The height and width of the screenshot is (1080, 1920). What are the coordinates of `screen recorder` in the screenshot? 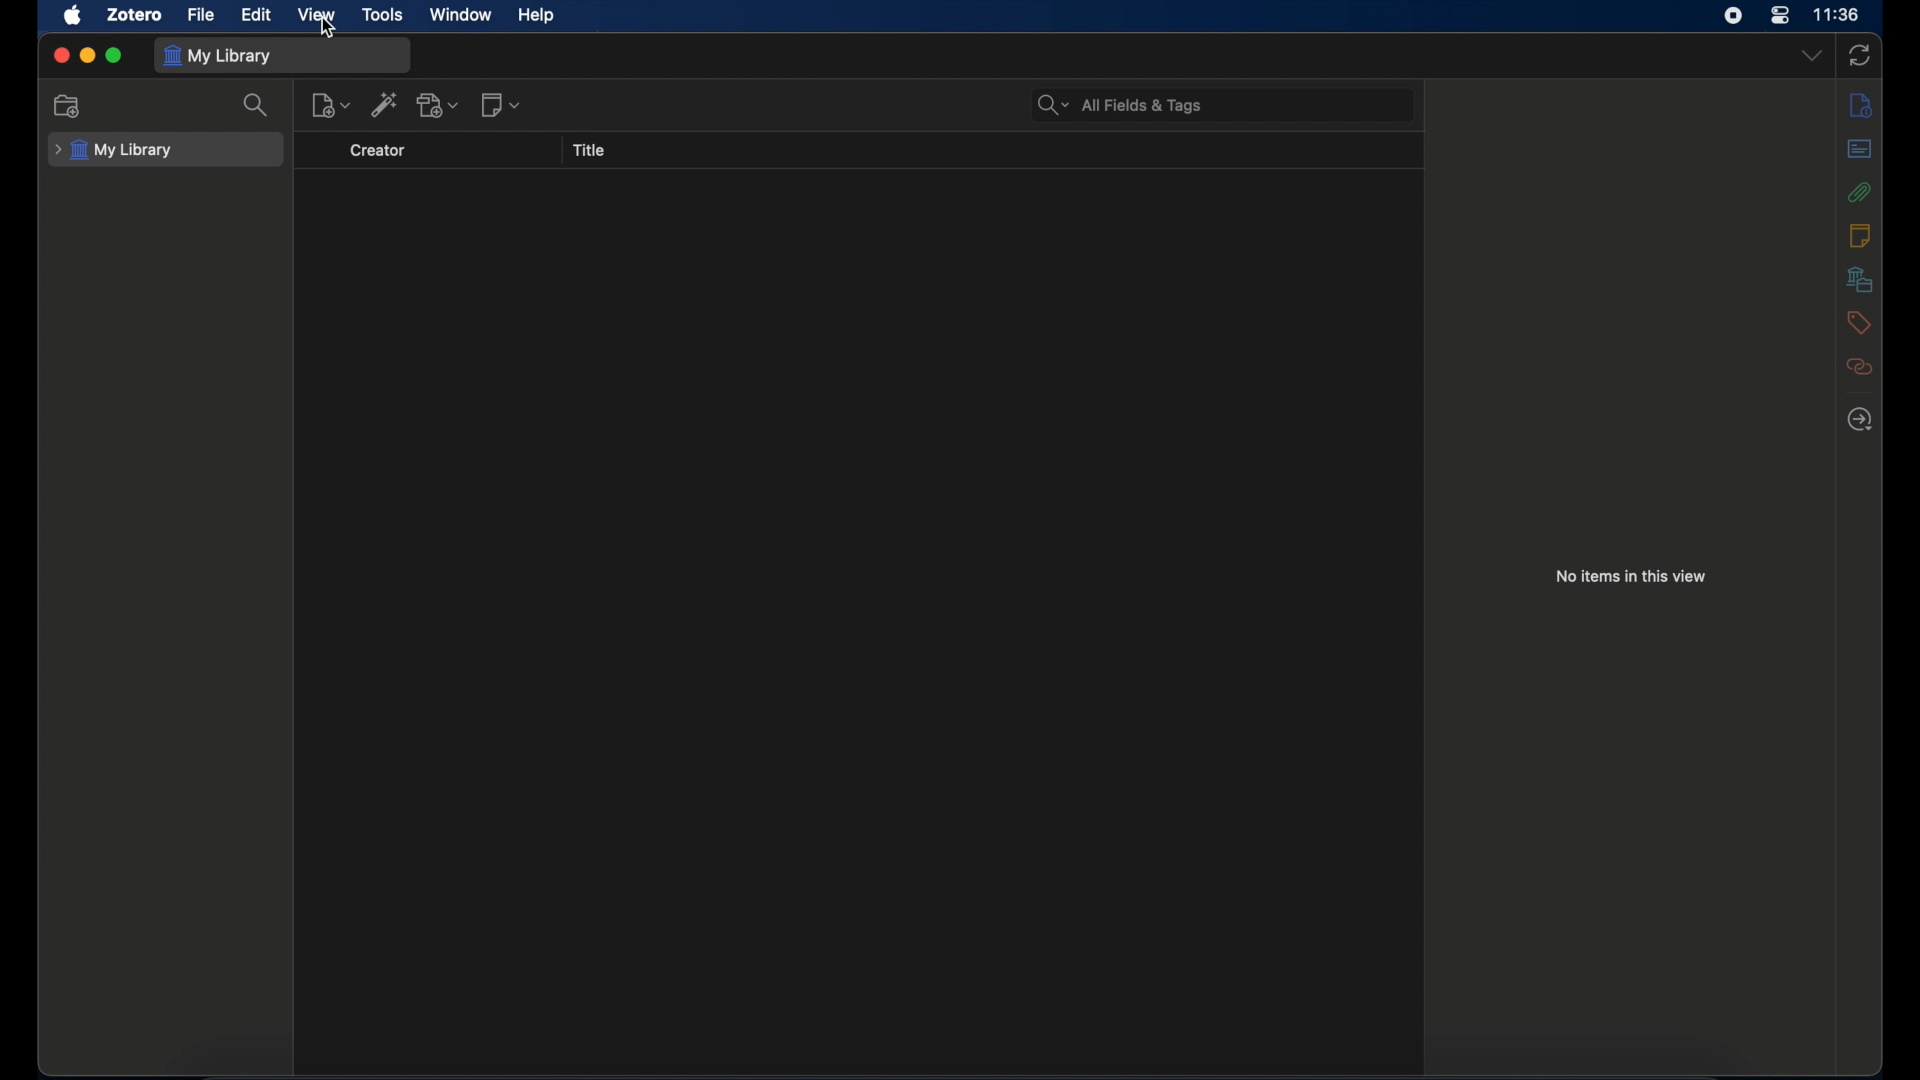 It's located at (1733, 15).